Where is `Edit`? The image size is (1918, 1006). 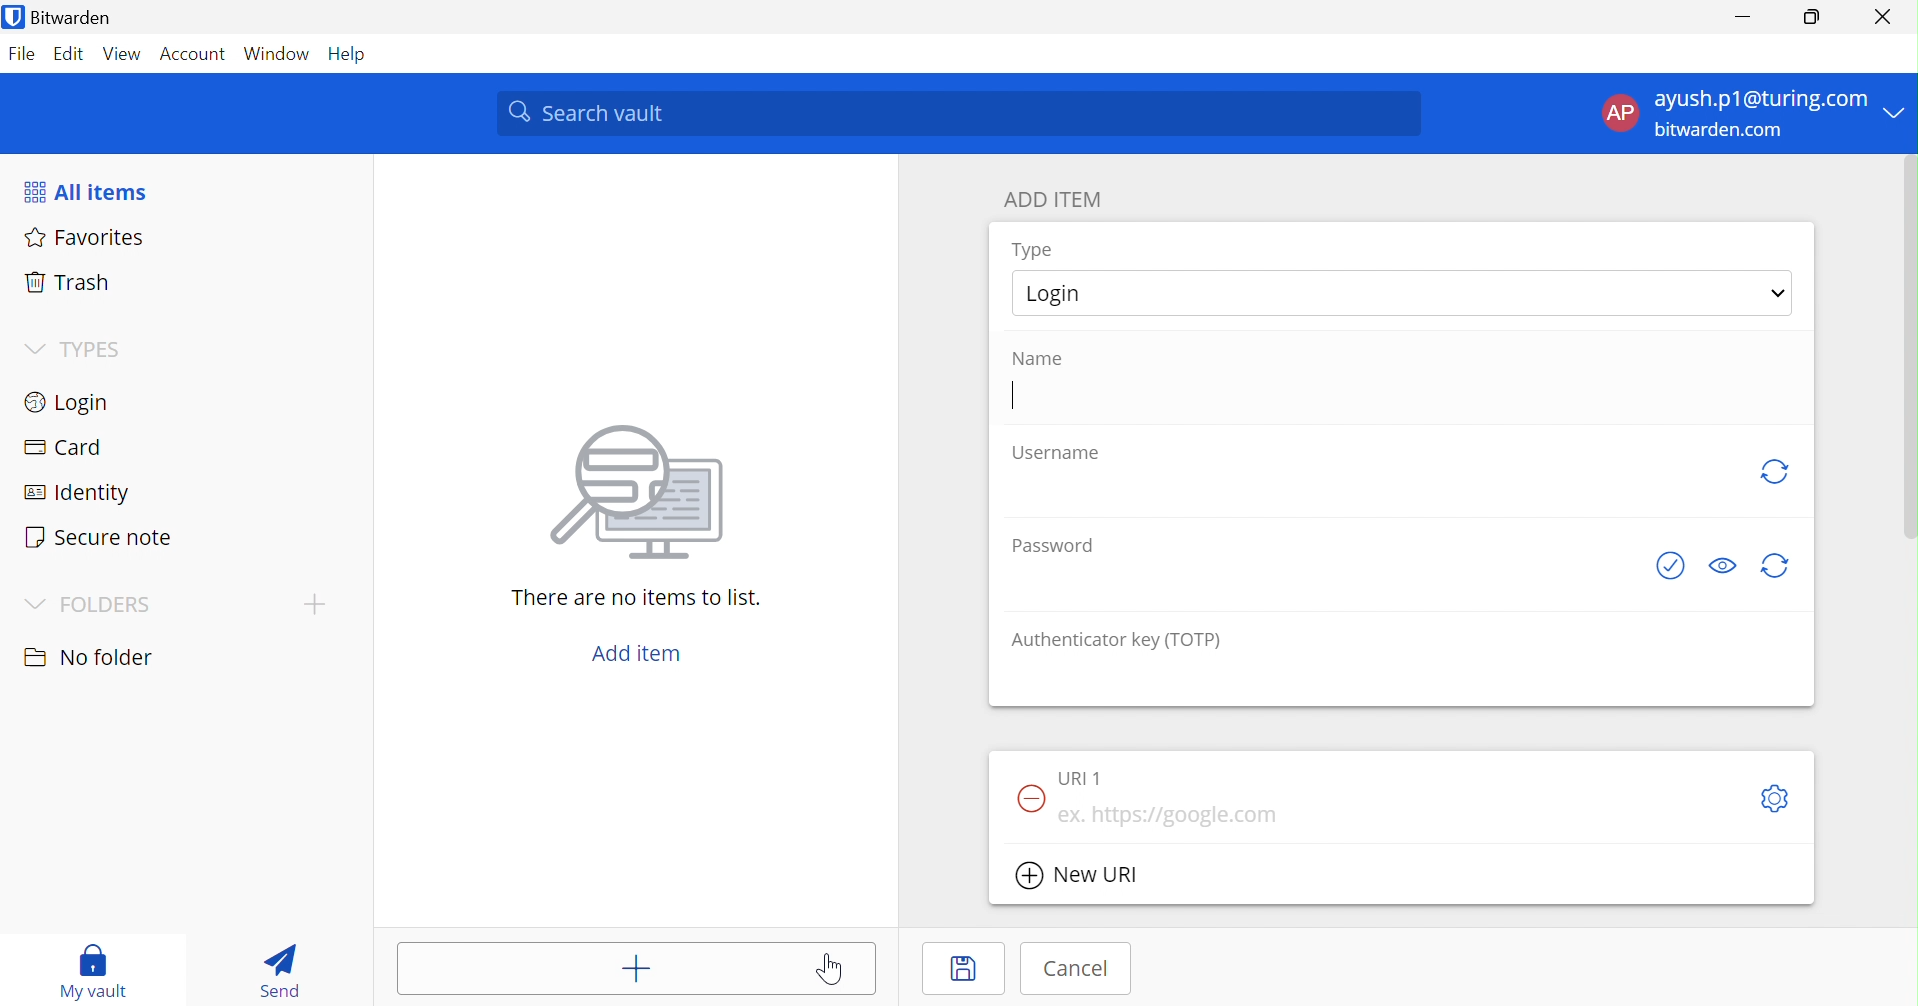
Edit is located at coordinates (71, 55).